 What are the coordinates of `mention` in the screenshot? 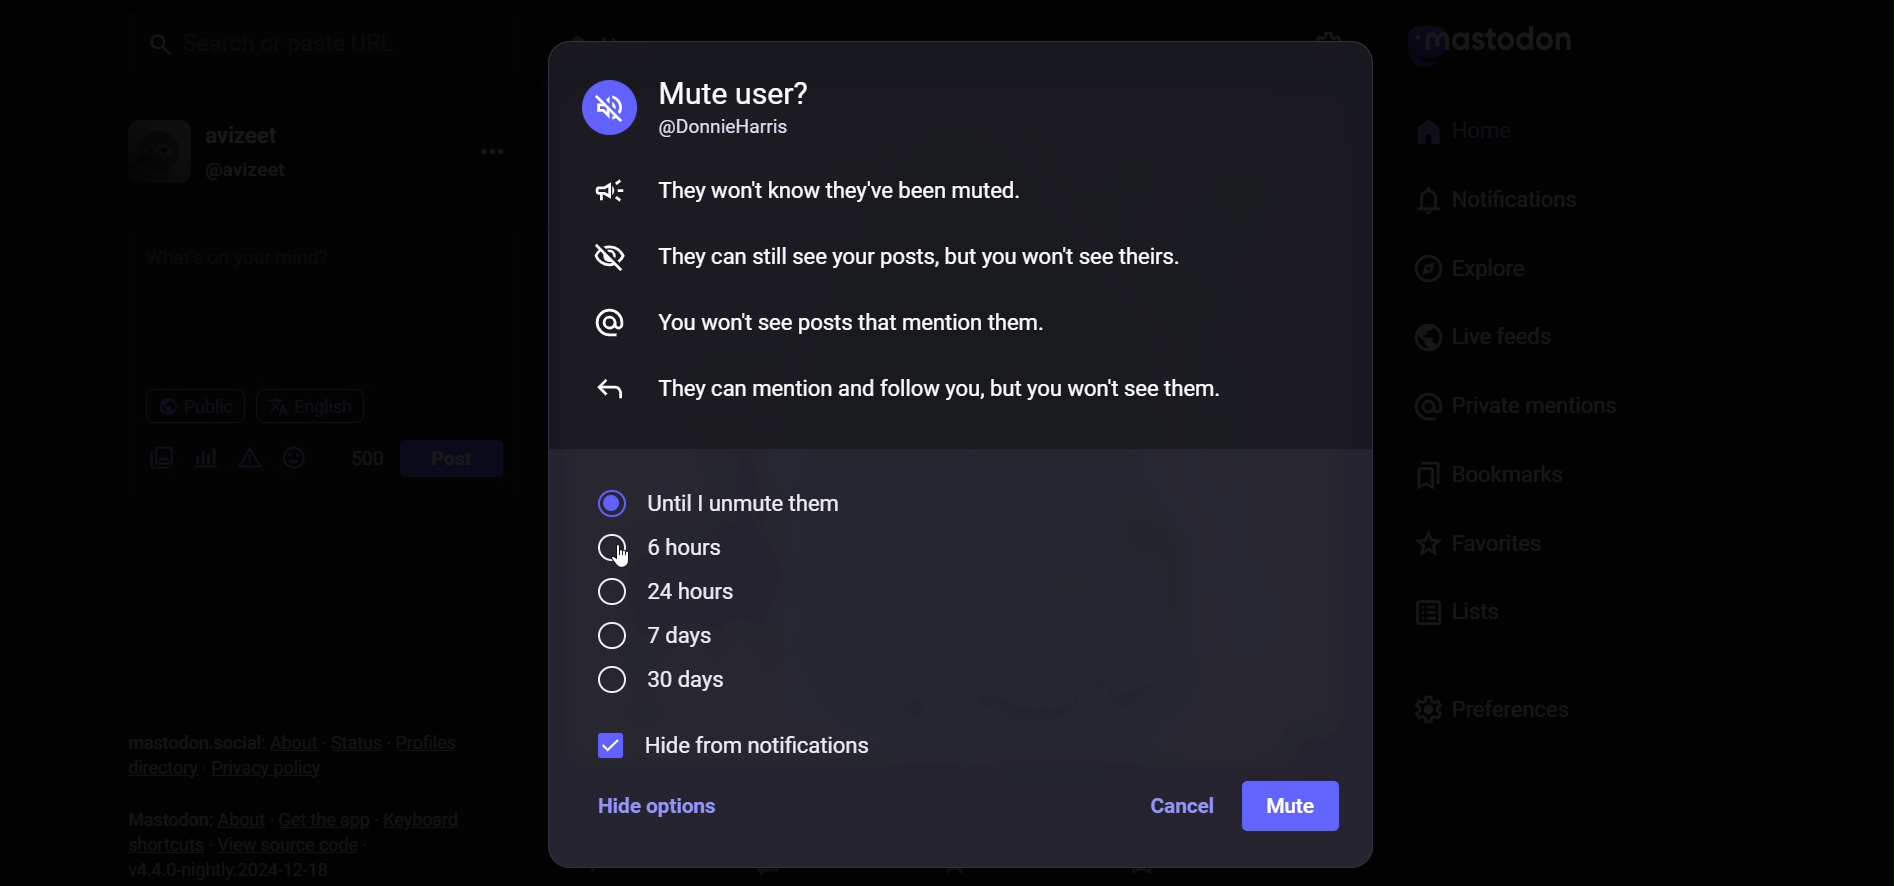 It's located at (615, 323).